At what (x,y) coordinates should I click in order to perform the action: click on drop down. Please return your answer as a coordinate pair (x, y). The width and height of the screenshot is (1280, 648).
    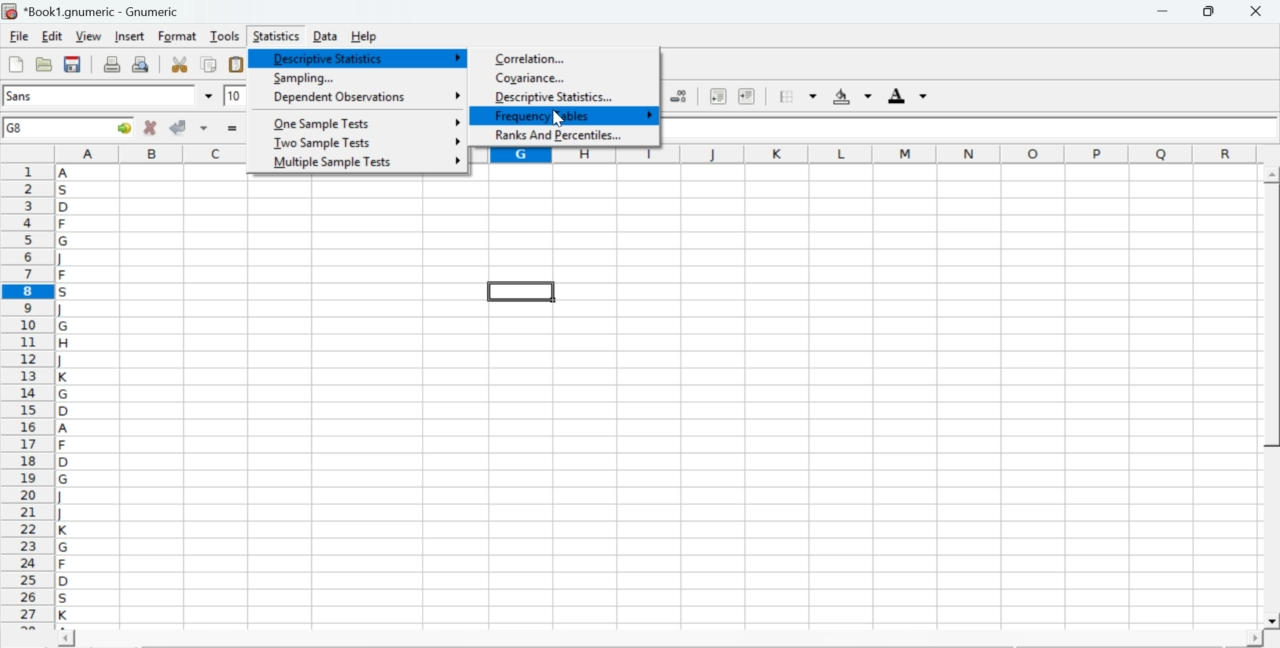
    Looking at the image, I should click on (210, 96).